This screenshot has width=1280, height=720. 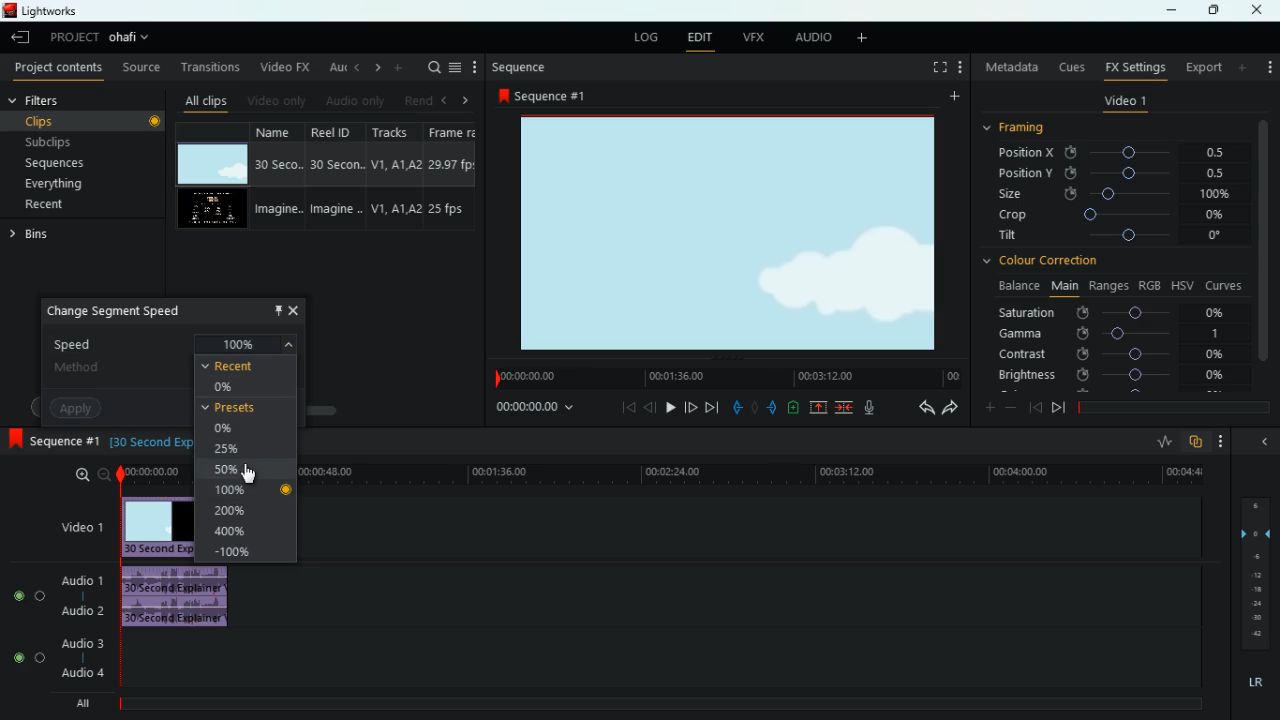 I want to click on forward, so click(x=951, y=409).